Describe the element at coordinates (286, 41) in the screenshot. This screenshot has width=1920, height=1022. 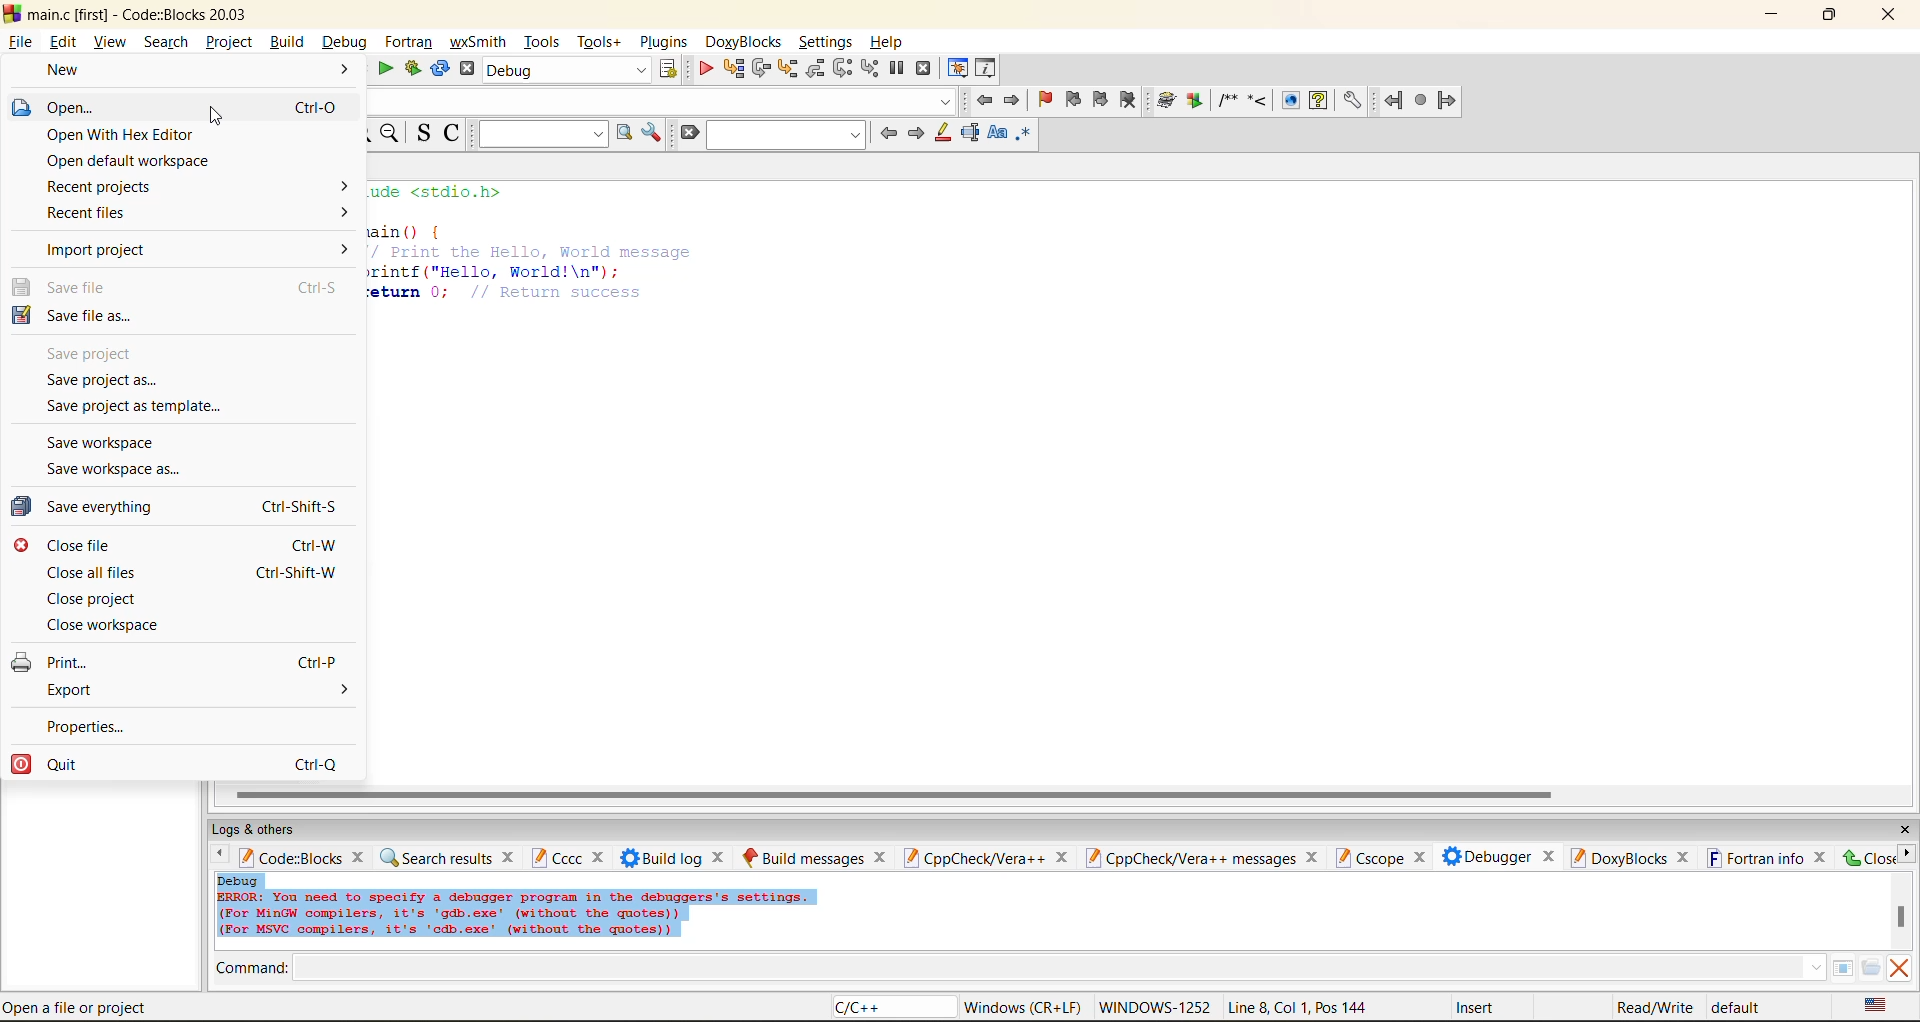
I see `build` at that location.